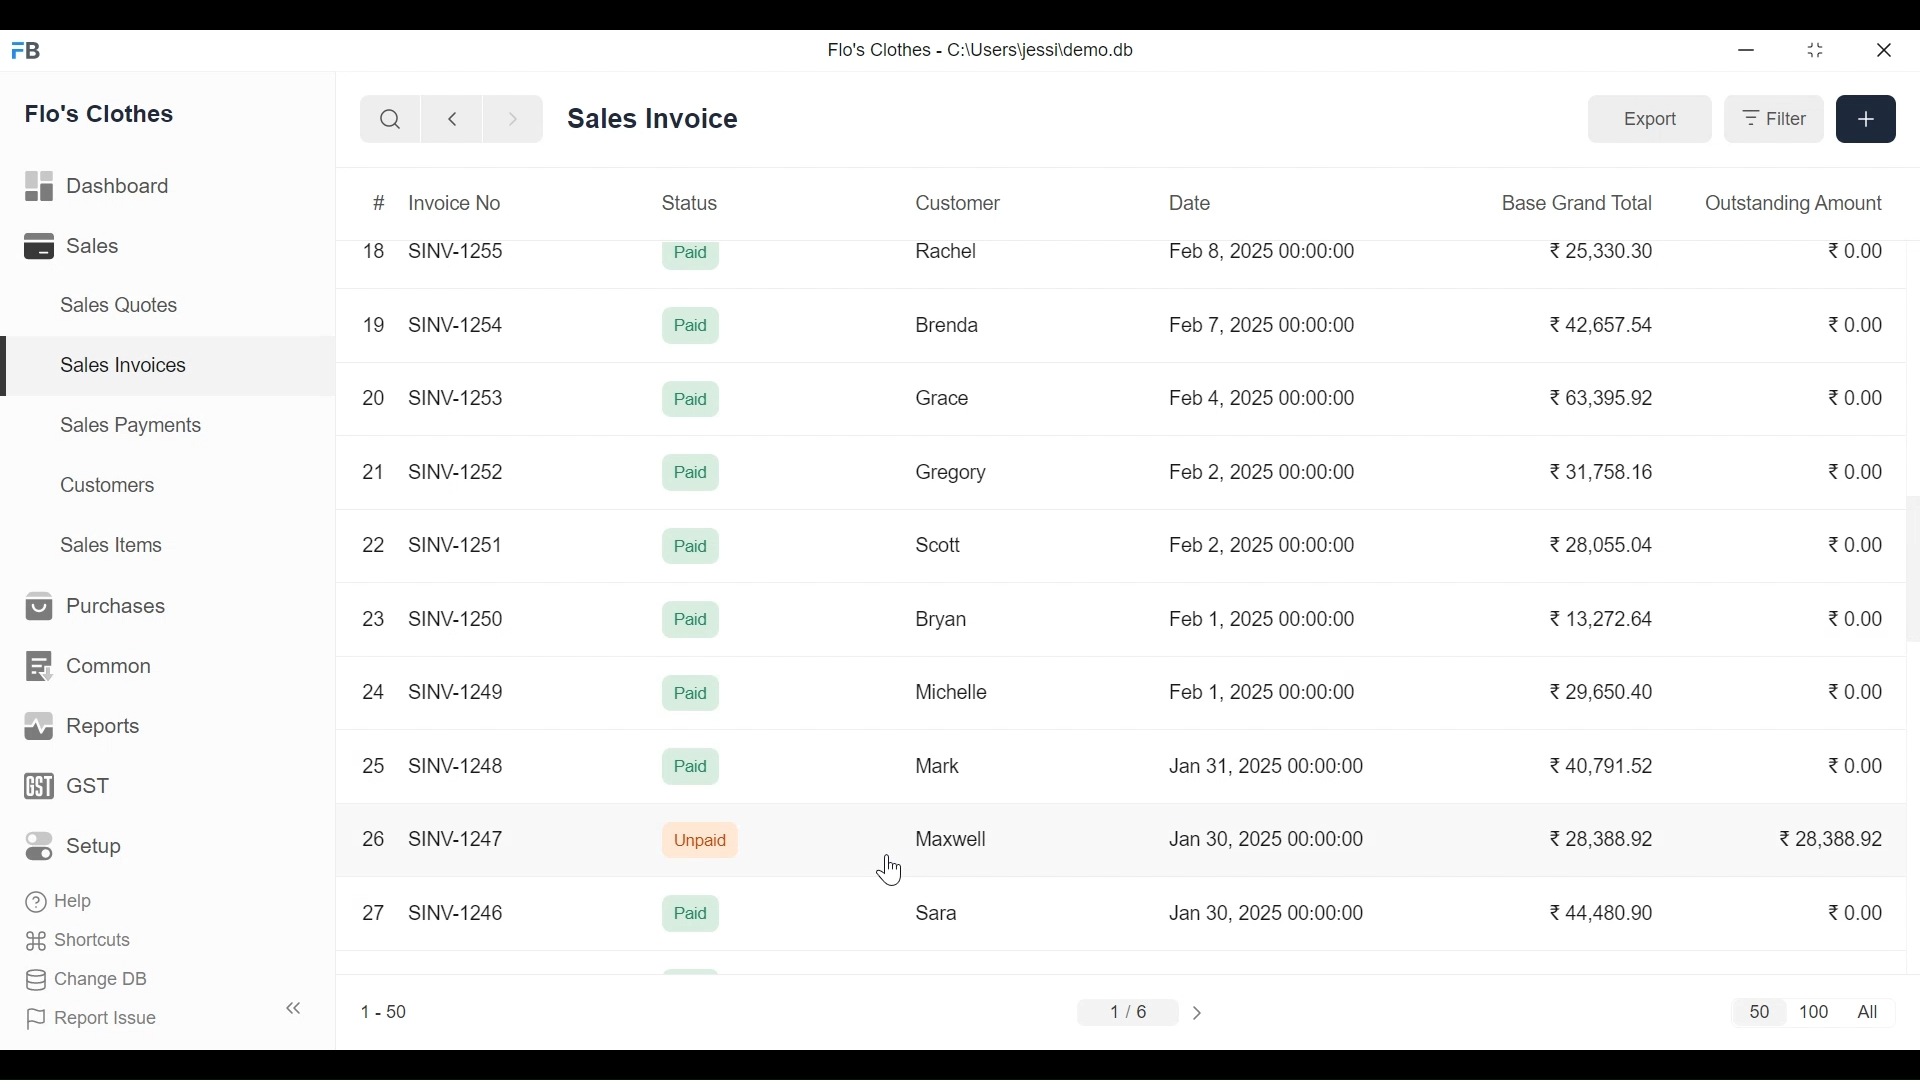  Describe the element at coordinates (1746, 52) in the screenshot. I see `Minimize` at that location.